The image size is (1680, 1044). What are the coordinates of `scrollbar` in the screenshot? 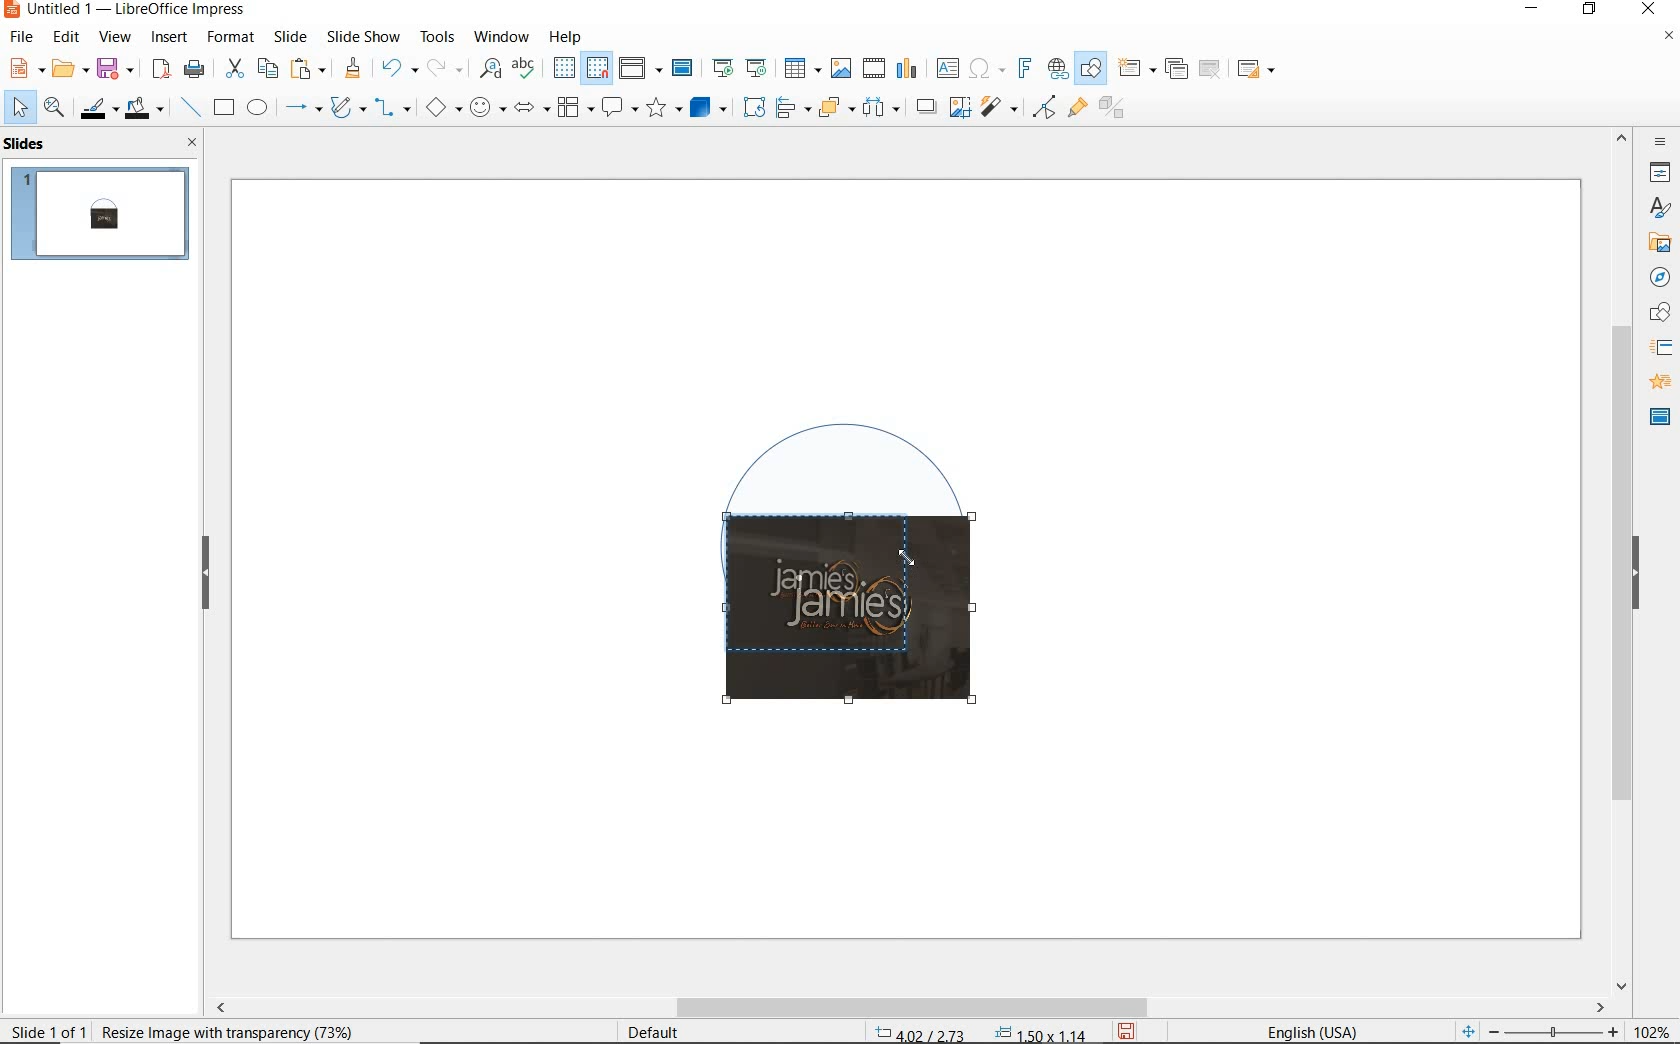 It's located at (1622, 559).